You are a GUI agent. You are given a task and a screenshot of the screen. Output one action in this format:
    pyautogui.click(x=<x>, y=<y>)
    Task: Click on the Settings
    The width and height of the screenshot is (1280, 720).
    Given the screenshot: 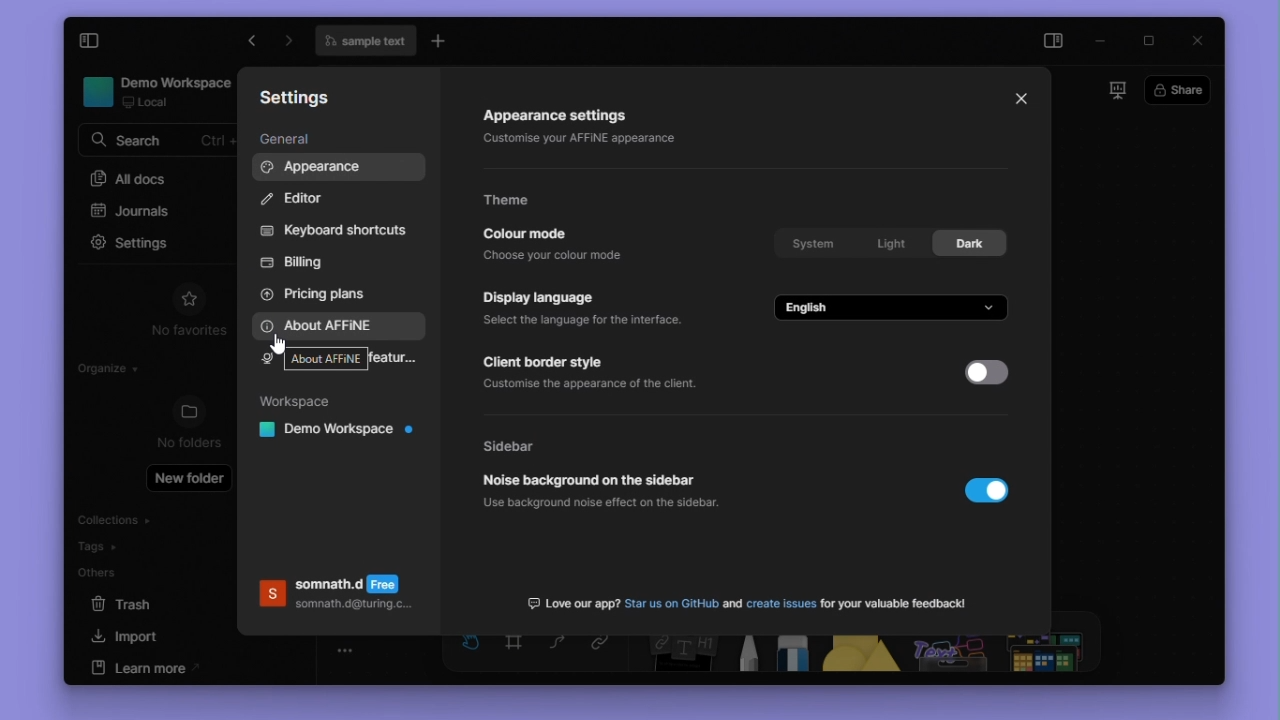 What is the action you would take?
    pyautogui.click(x=301, y=98)
    